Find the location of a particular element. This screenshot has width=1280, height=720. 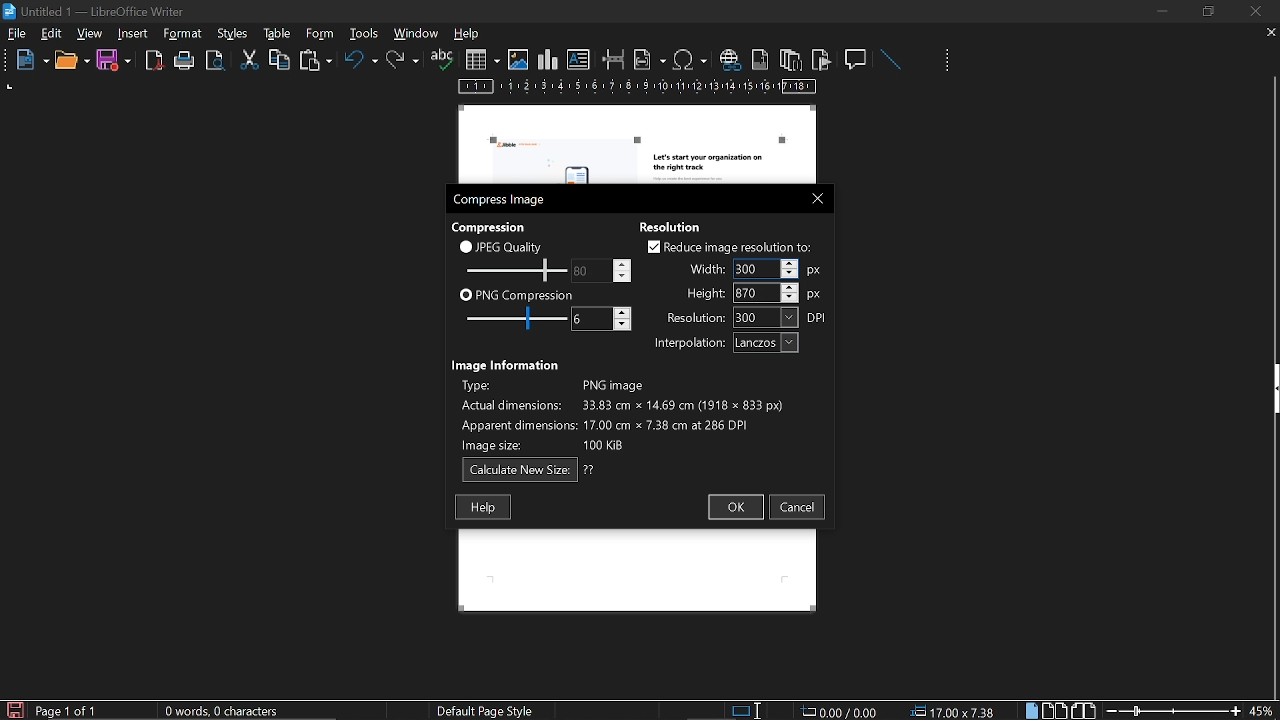

help is located at coordinates (483, 507).